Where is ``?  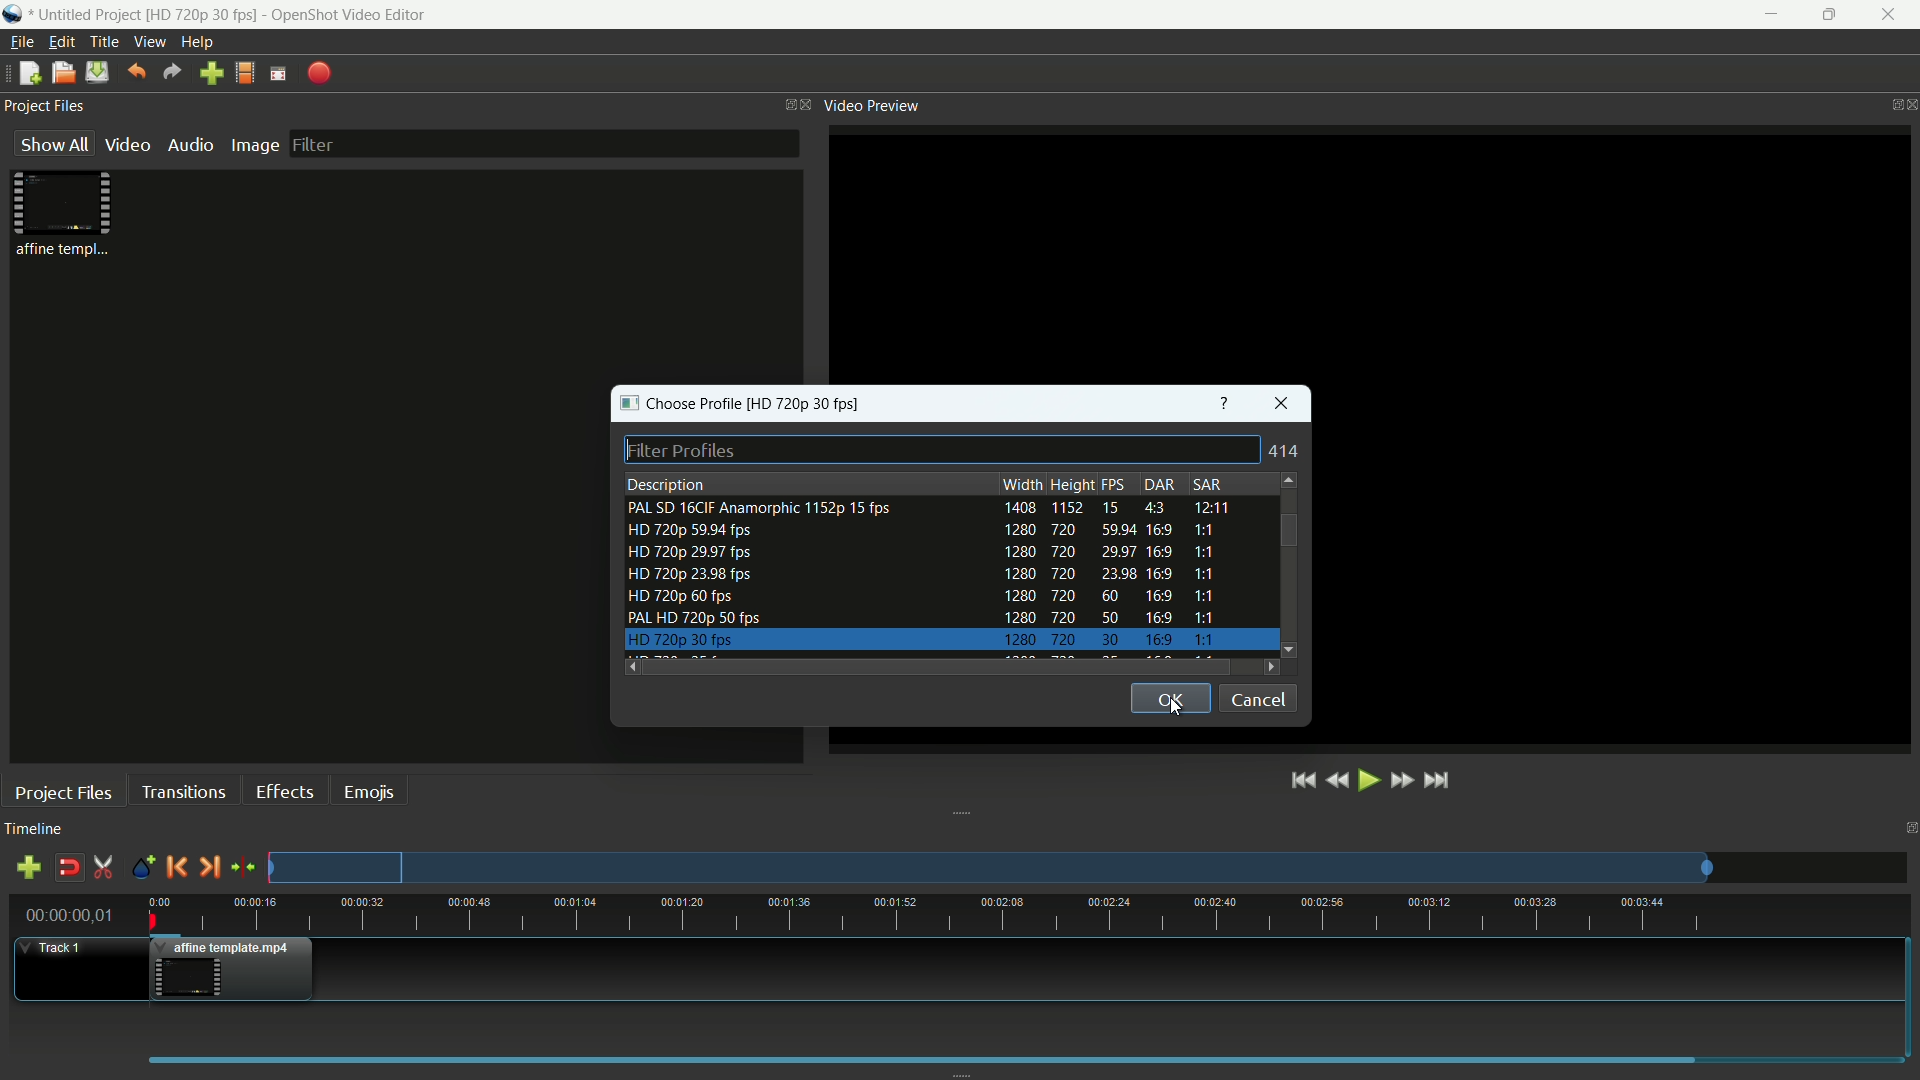  is located at coordinates (1244, 412).